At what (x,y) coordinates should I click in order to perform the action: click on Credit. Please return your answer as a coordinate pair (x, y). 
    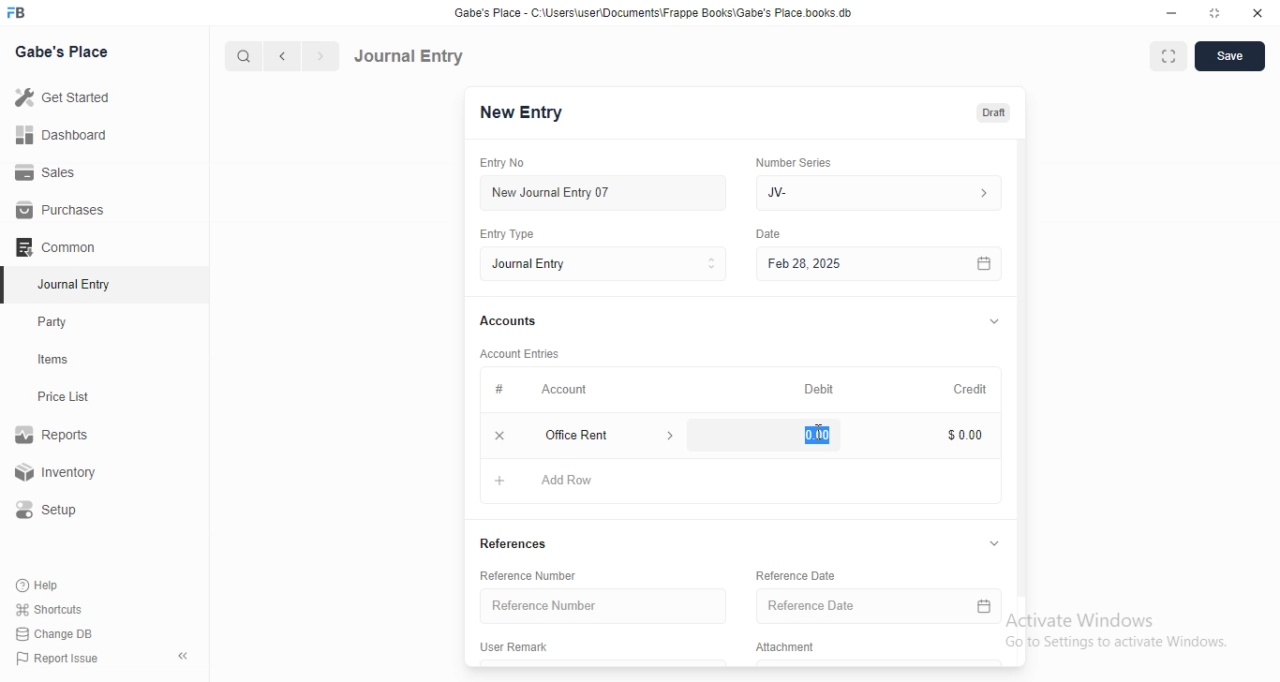
    Looking at the image, I should click on (969, 387).